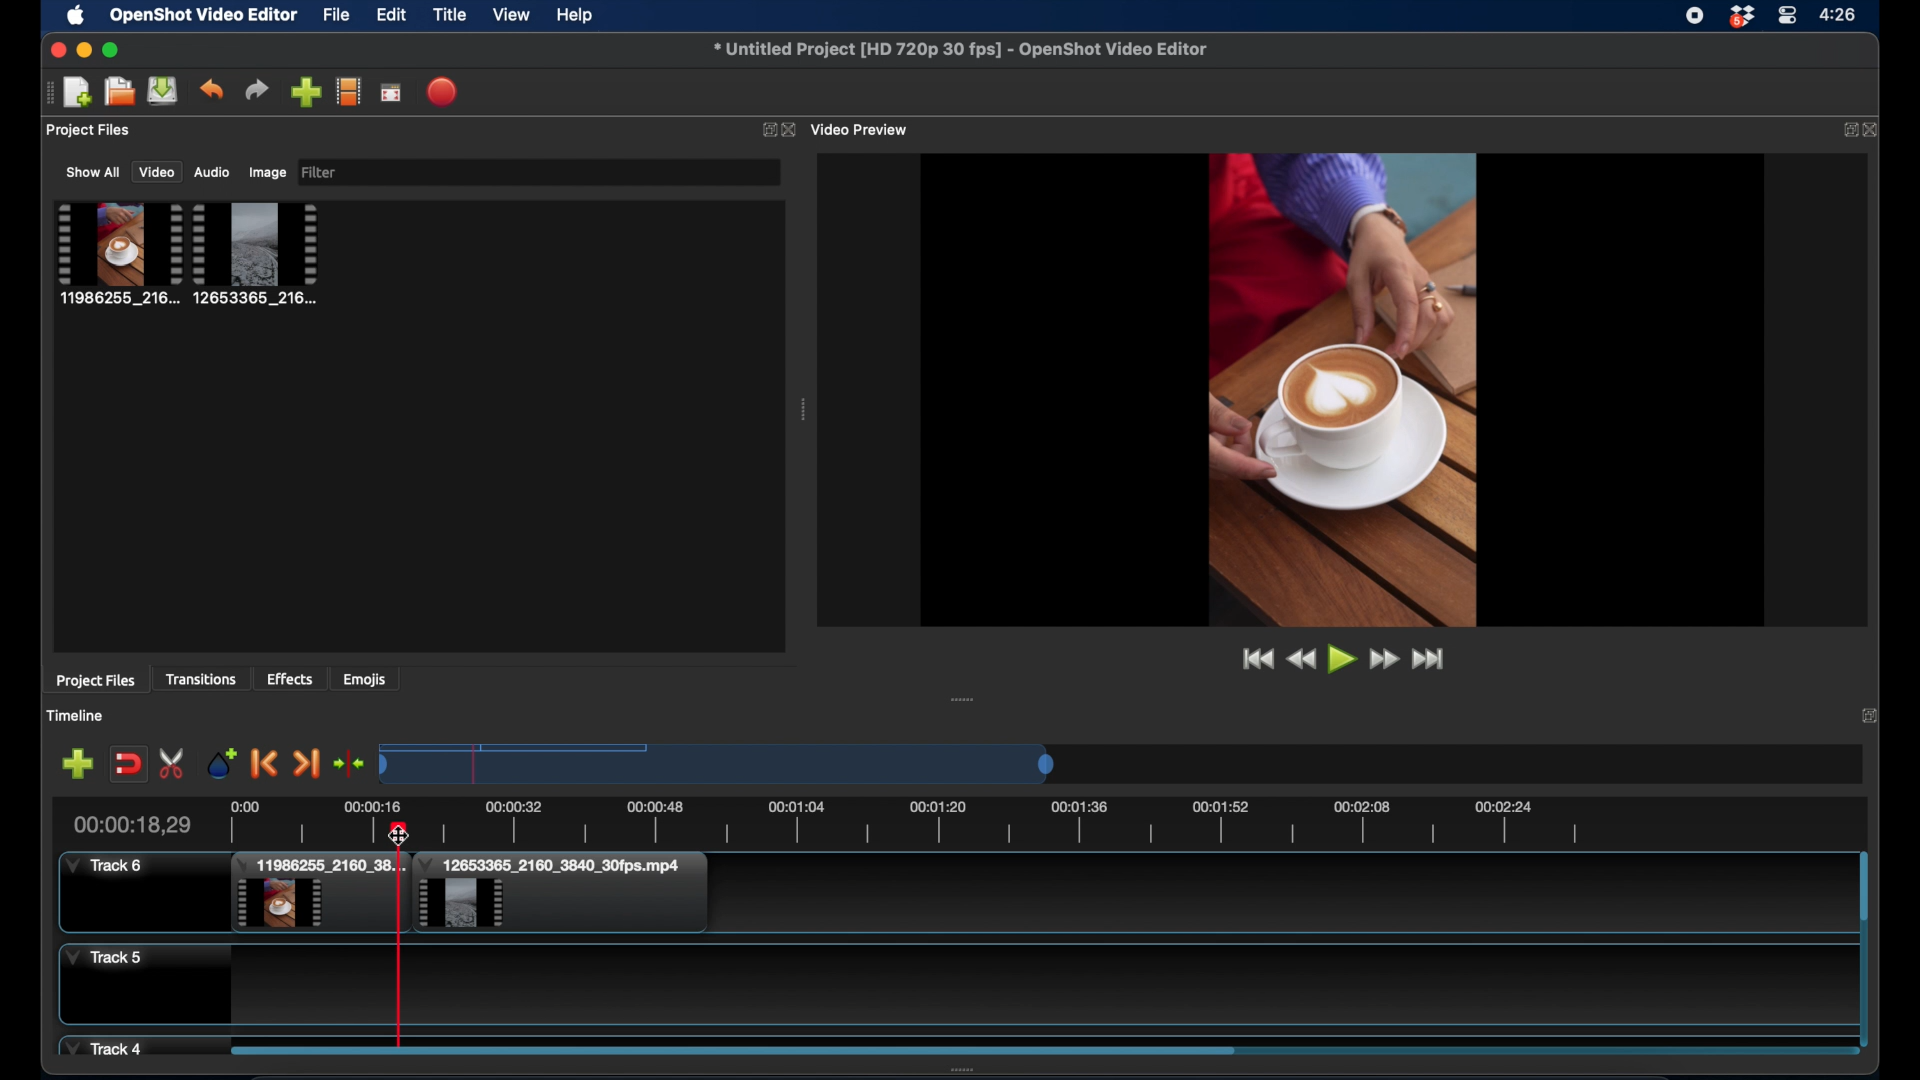 This screenshot has width=1920, height=1080. Describe the element at coordinates (964, 699) in the screenshot. I see `drag handle` at that location.